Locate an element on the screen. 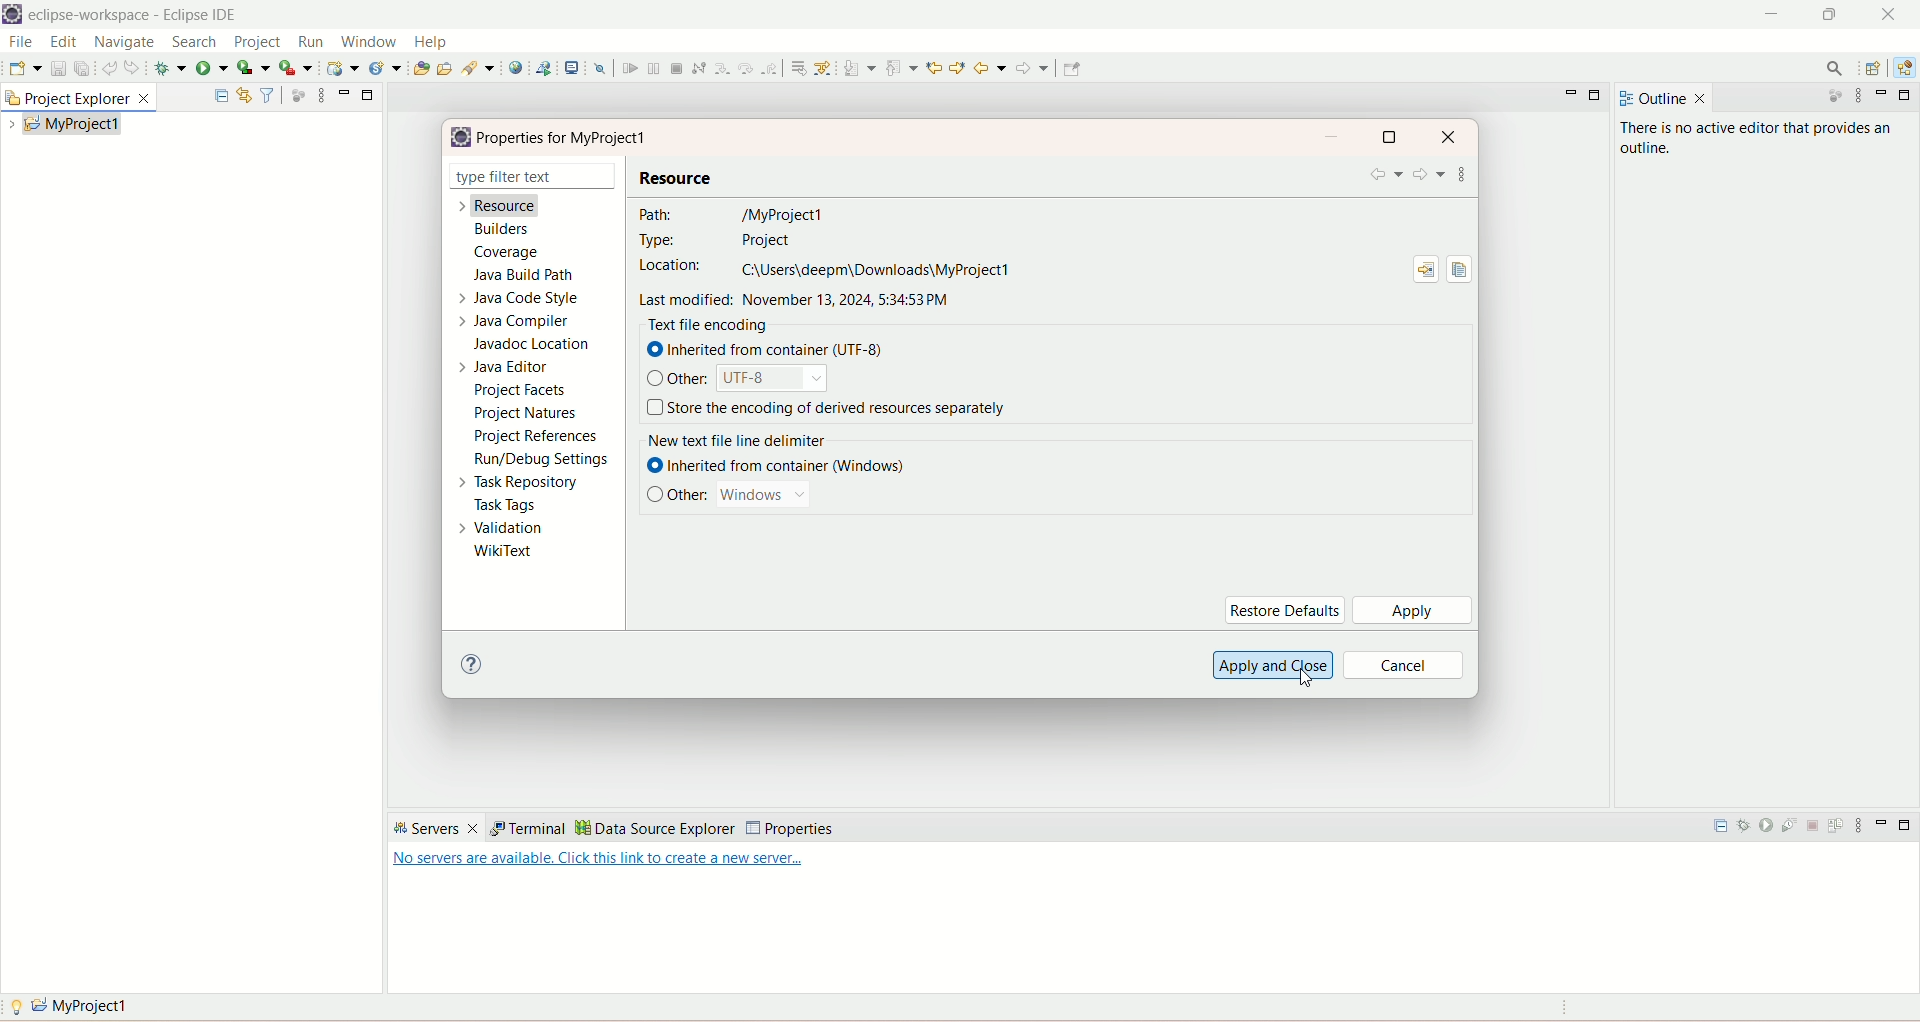 The image size is (1920, 1022). run is located at coordinates (215, 68).